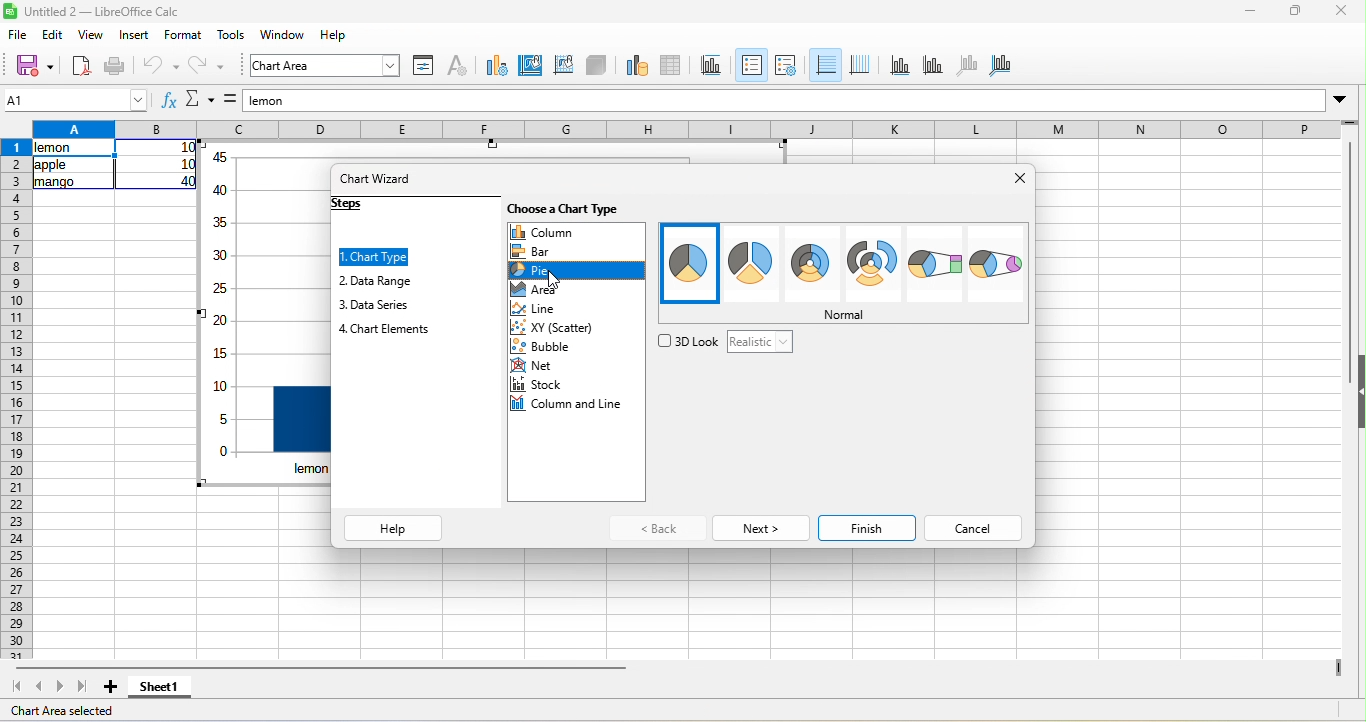  I want to click on rows, so click(15, 399).